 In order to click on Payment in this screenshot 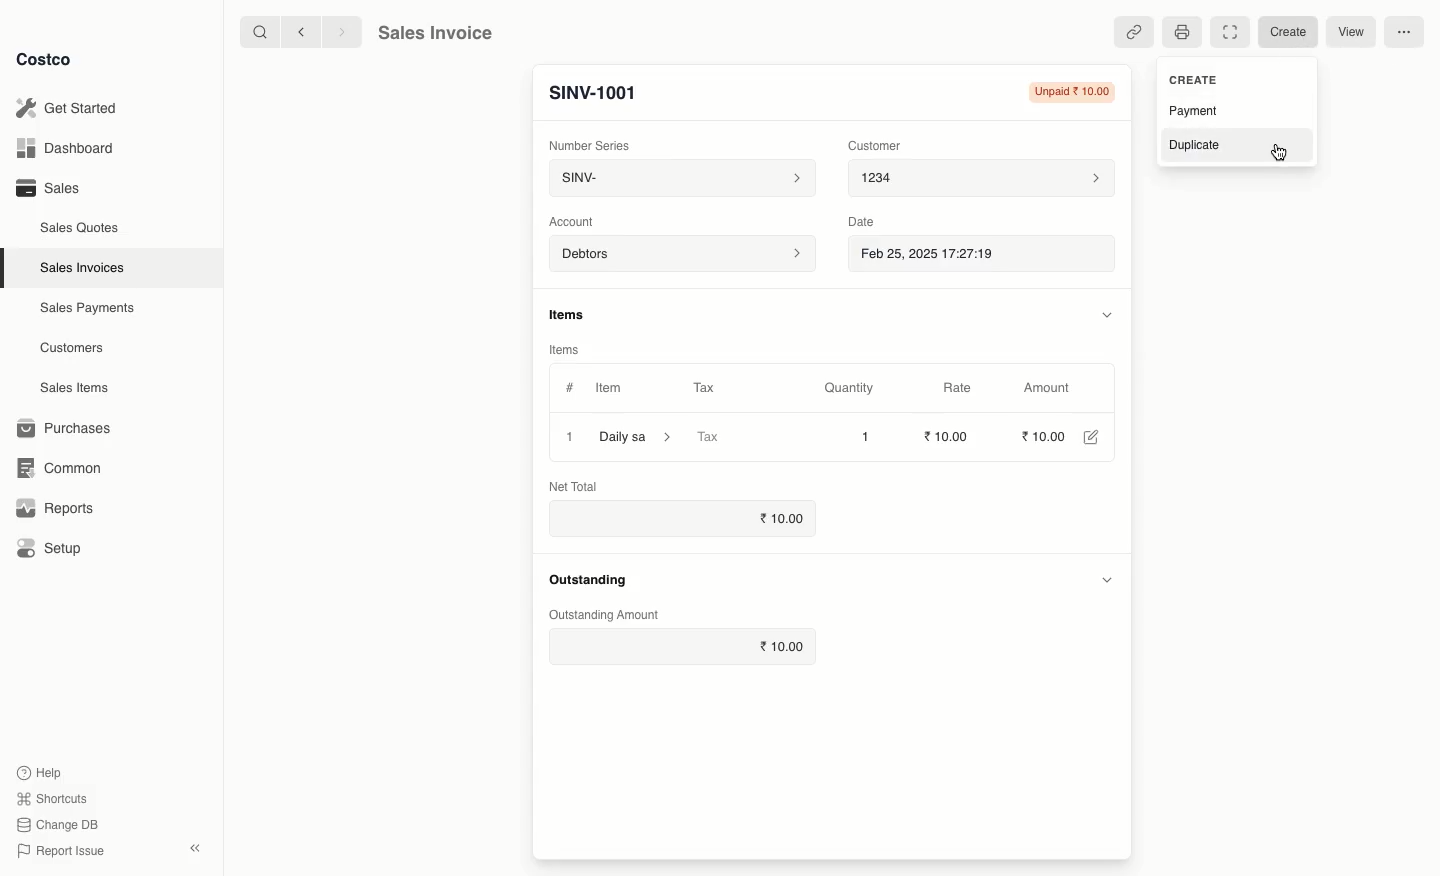, I will do `click(1197, 110)`.